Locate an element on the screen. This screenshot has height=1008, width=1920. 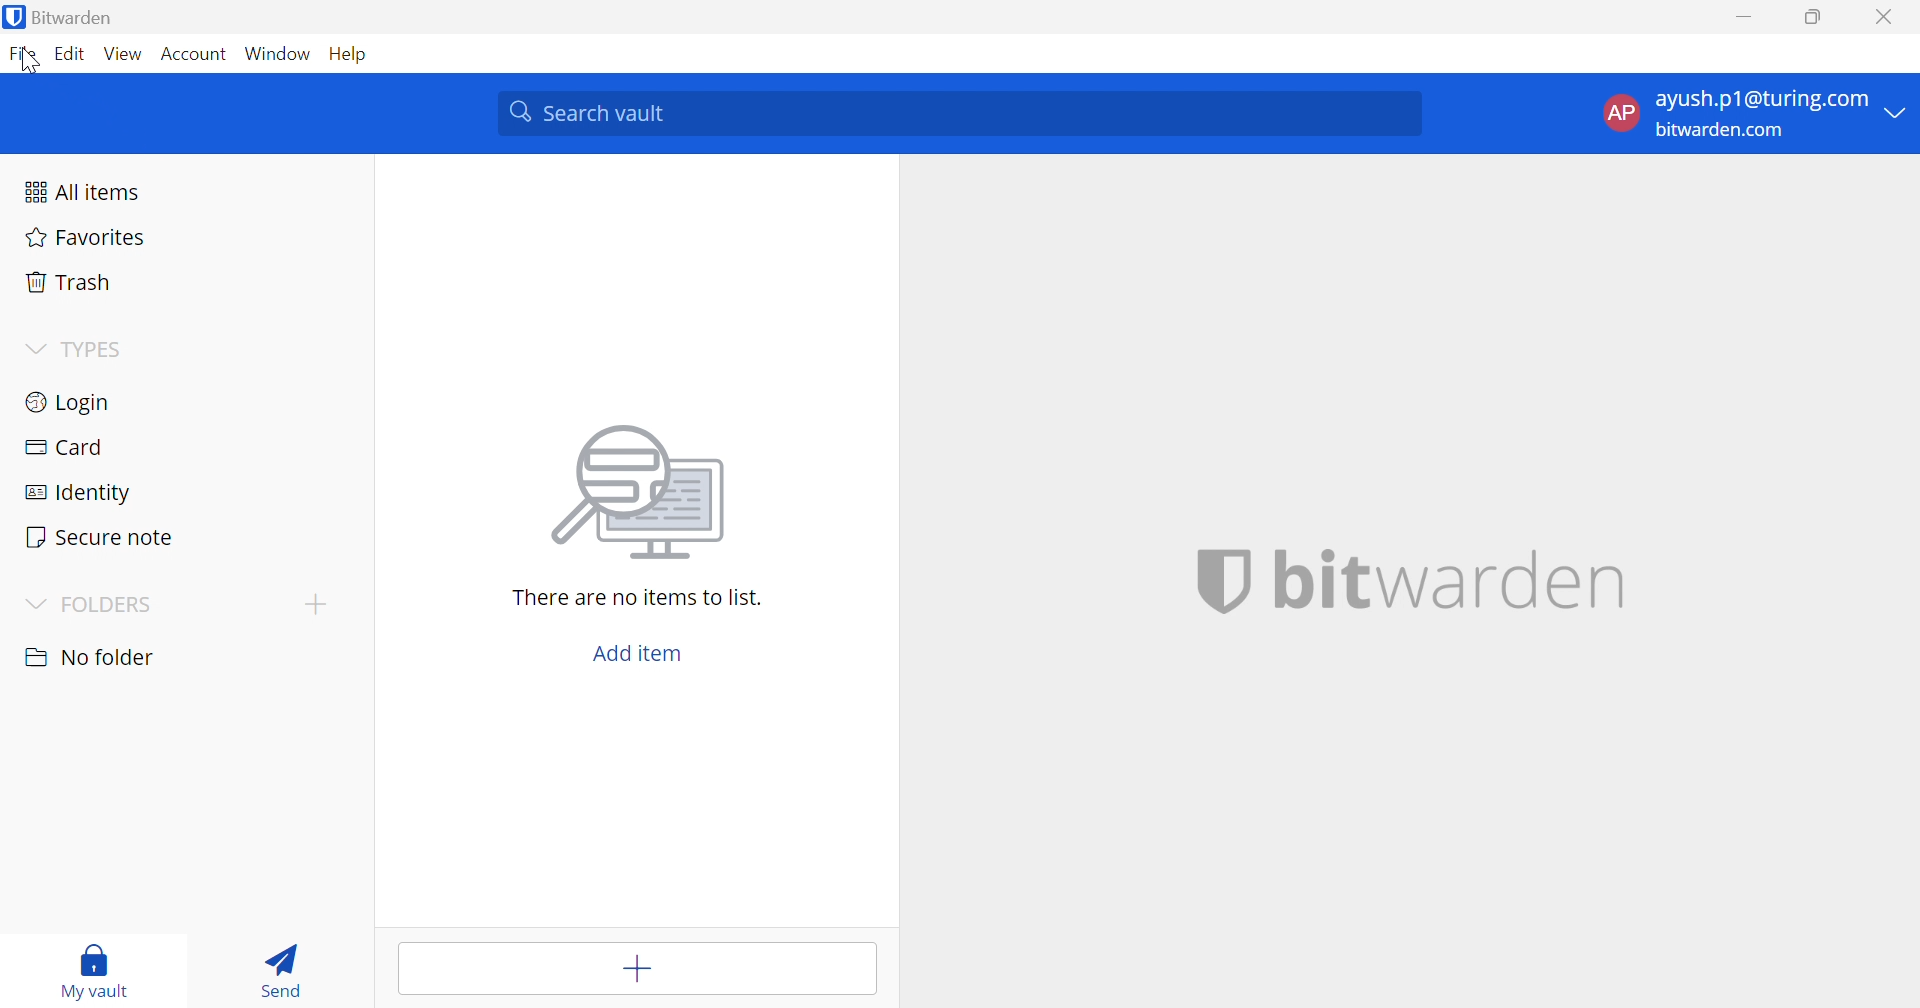
Drop Down is located at coordinates (34, 348).